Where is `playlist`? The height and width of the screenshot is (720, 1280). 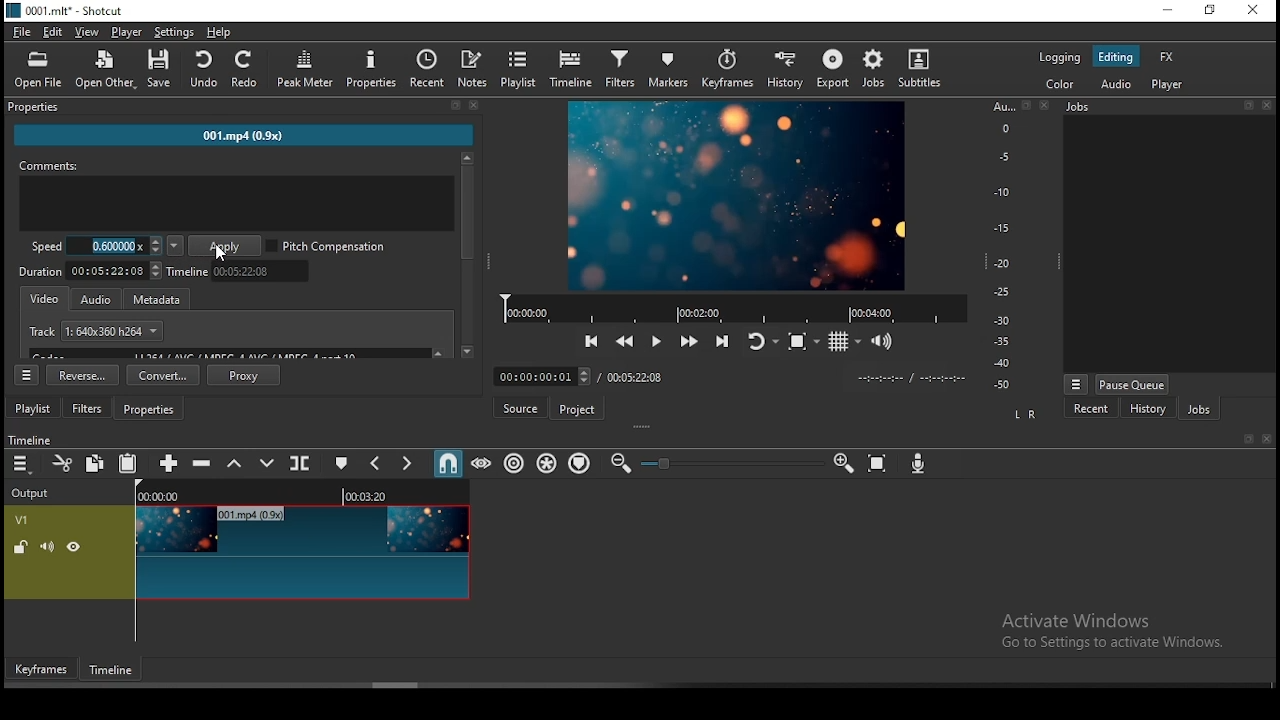
playlist is located at coordinates (519, 69).